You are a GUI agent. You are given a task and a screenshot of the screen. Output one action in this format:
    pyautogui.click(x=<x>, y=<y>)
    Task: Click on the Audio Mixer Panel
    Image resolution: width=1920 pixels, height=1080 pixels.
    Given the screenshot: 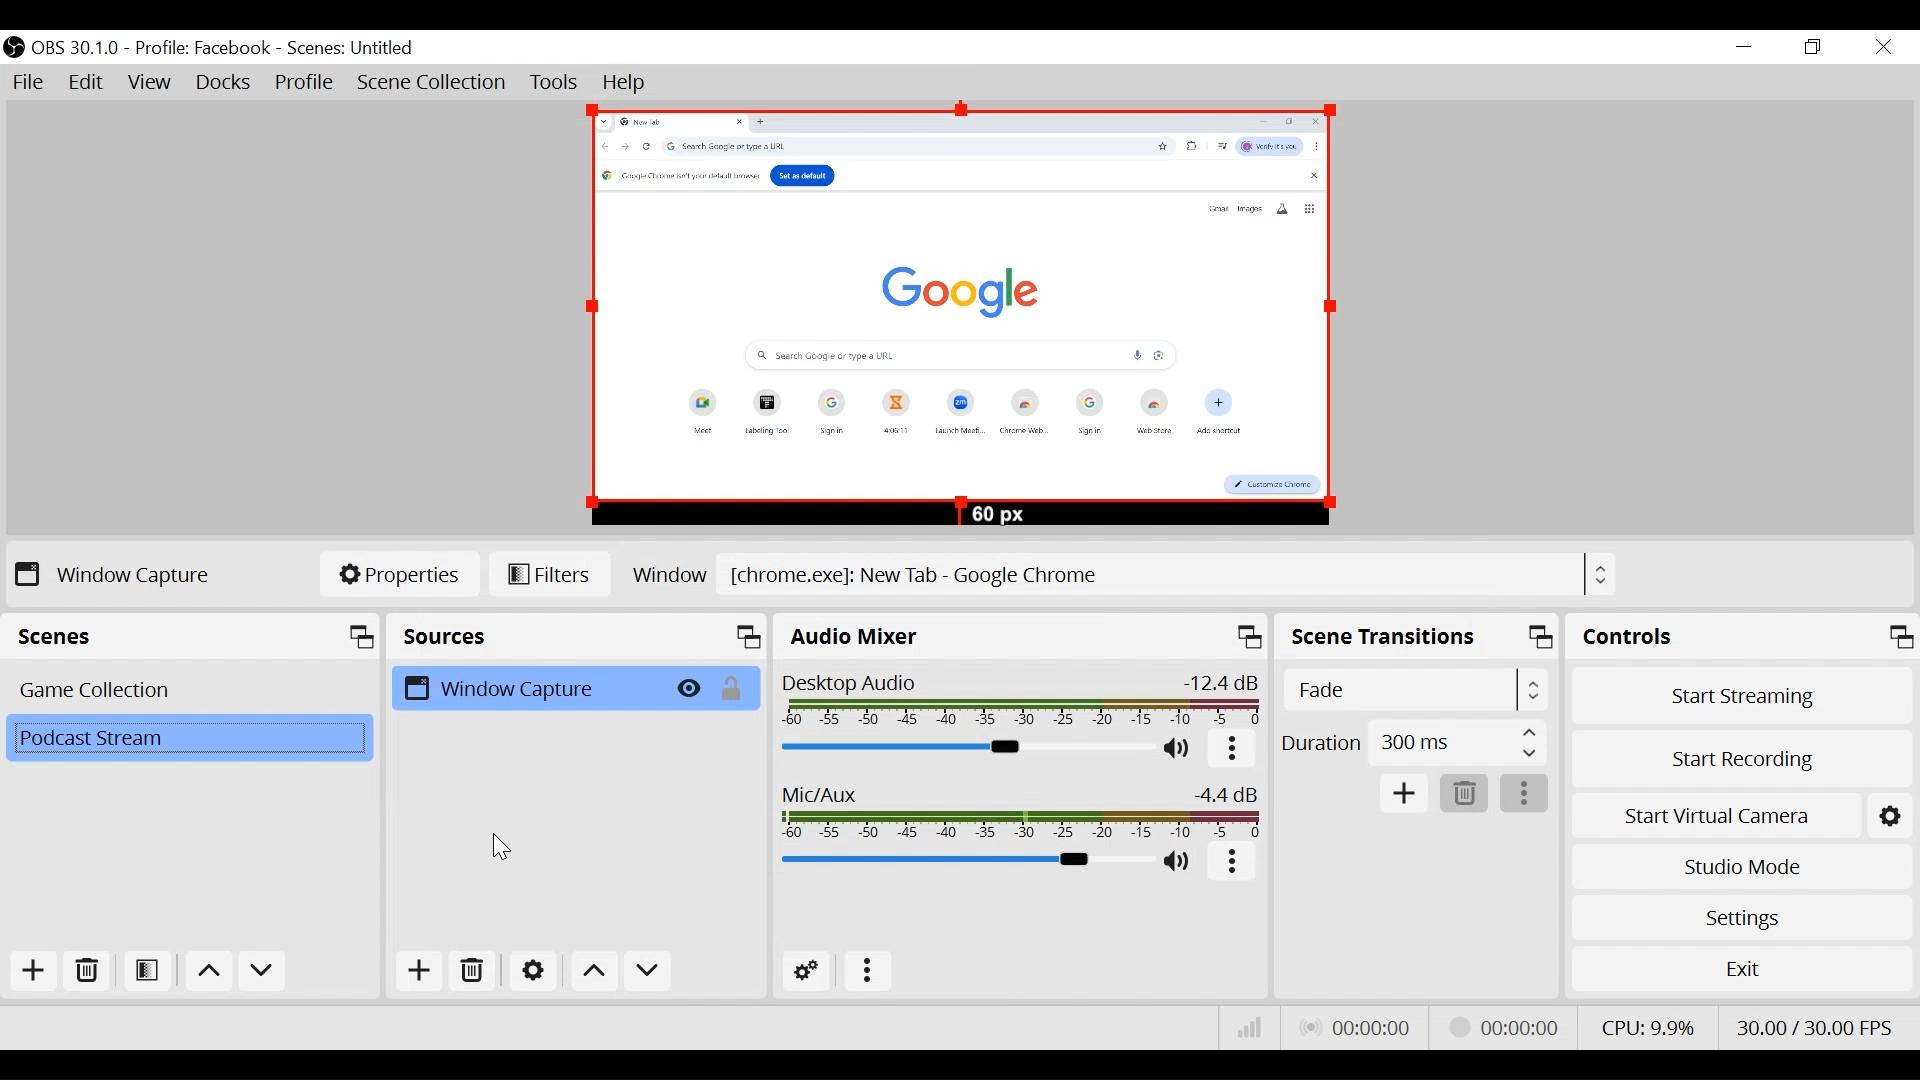 What is the action you would take?
    pyautogui.click(x=1022, y=636)
    